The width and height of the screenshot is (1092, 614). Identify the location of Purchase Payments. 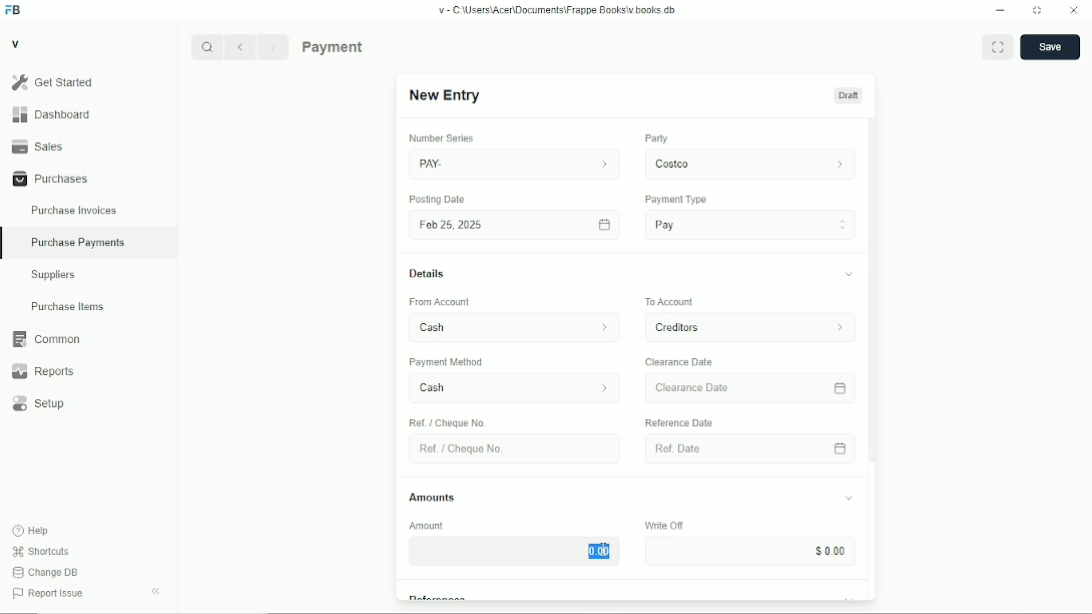
(372, 46).